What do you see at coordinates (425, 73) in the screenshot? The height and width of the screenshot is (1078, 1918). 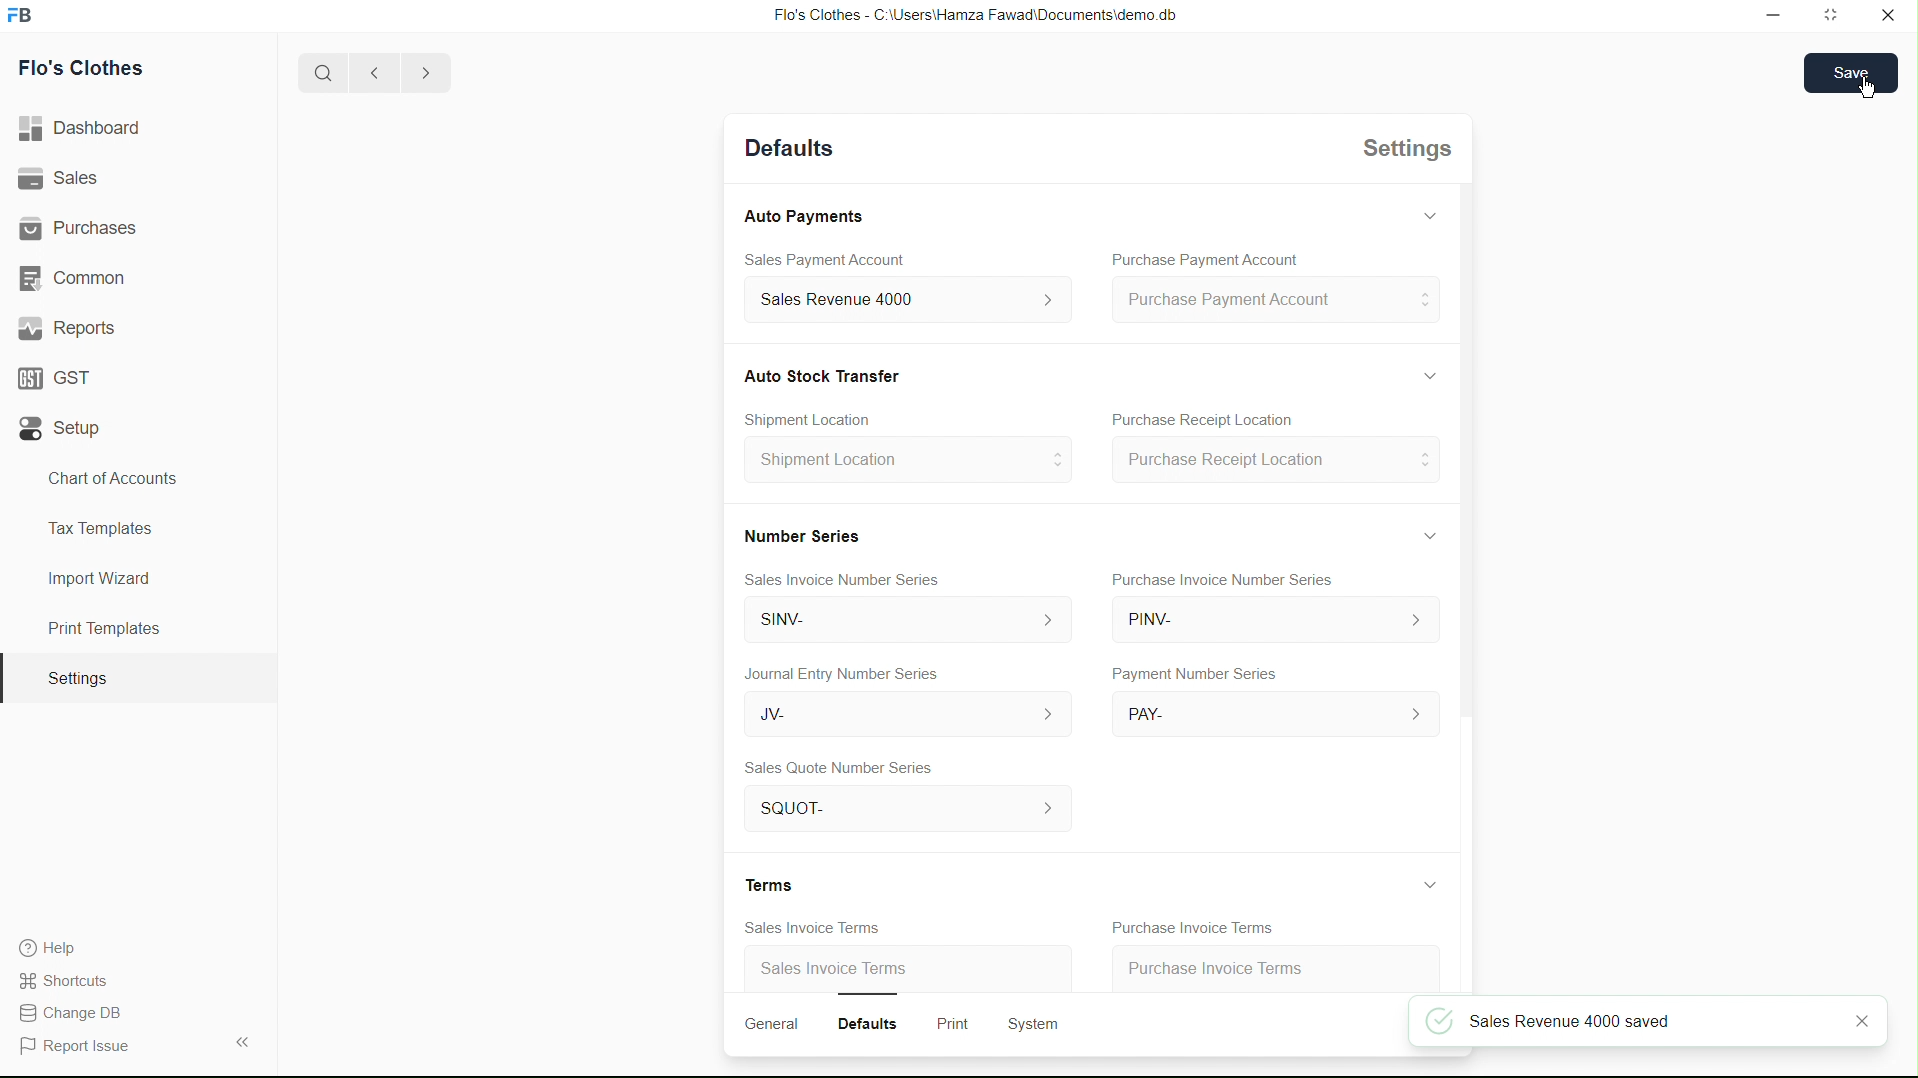 I see `Forward` at bounding box center [425, 73].